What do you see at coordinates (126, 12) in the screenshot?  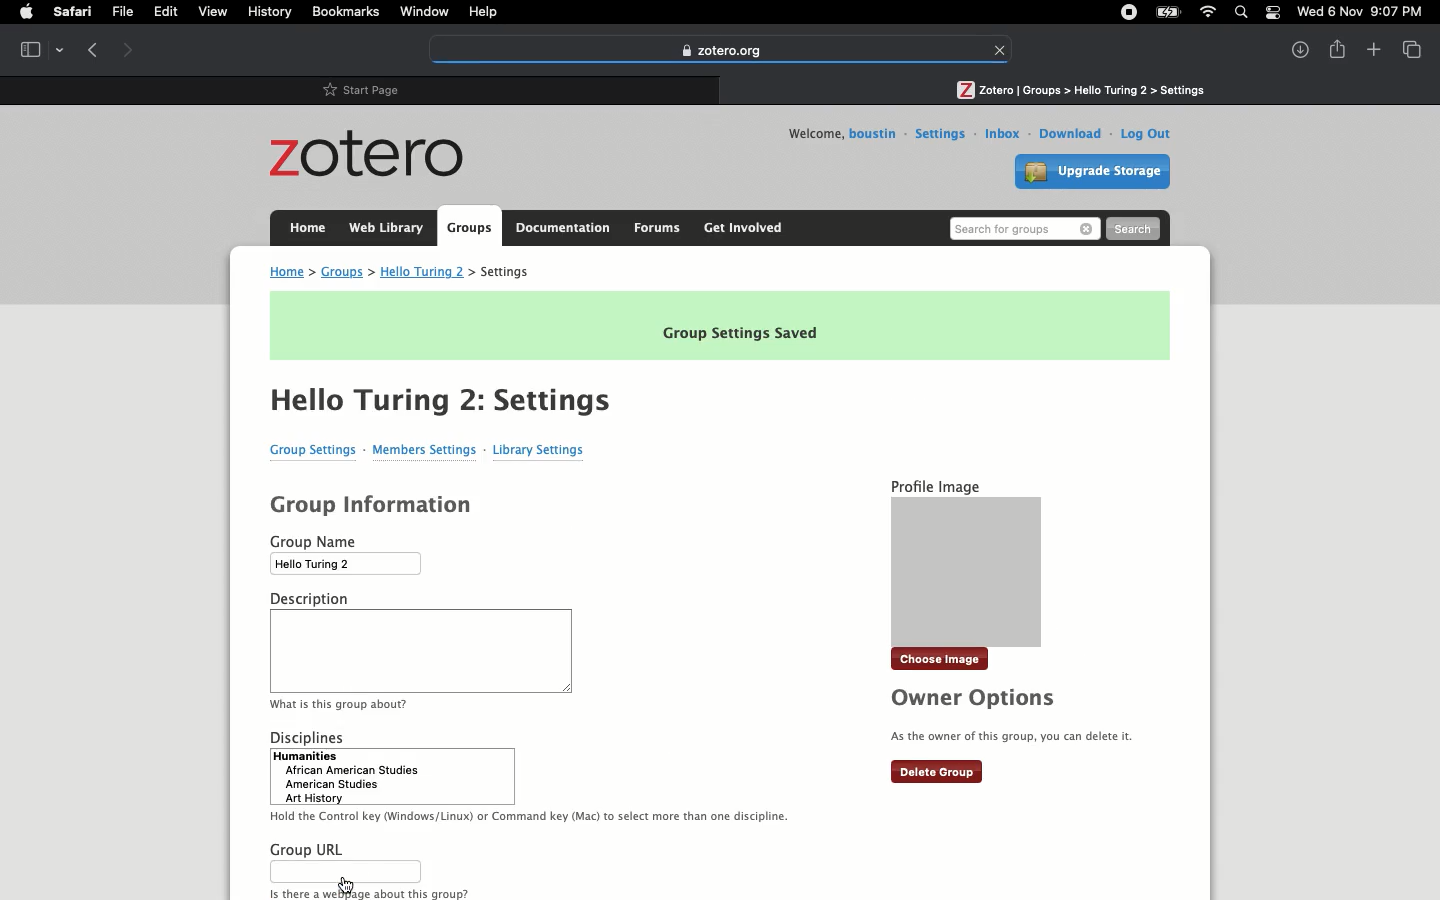 I see `File` at bounding box center [126, 12].